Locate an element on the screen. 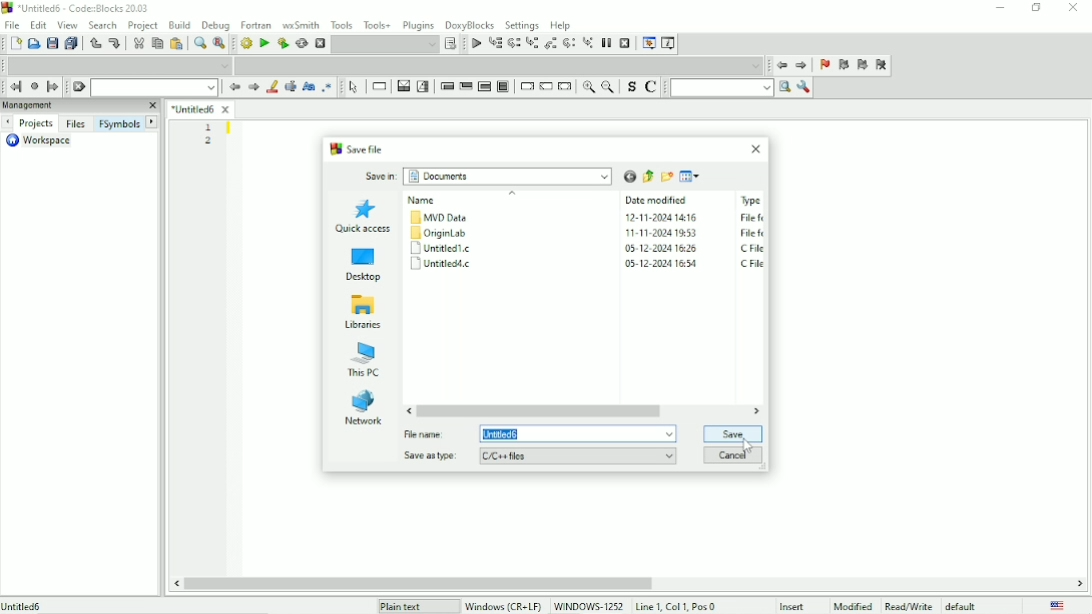 The height and width of the screenshot is (614, 1092). Debug is located at coordinates (216, 26).